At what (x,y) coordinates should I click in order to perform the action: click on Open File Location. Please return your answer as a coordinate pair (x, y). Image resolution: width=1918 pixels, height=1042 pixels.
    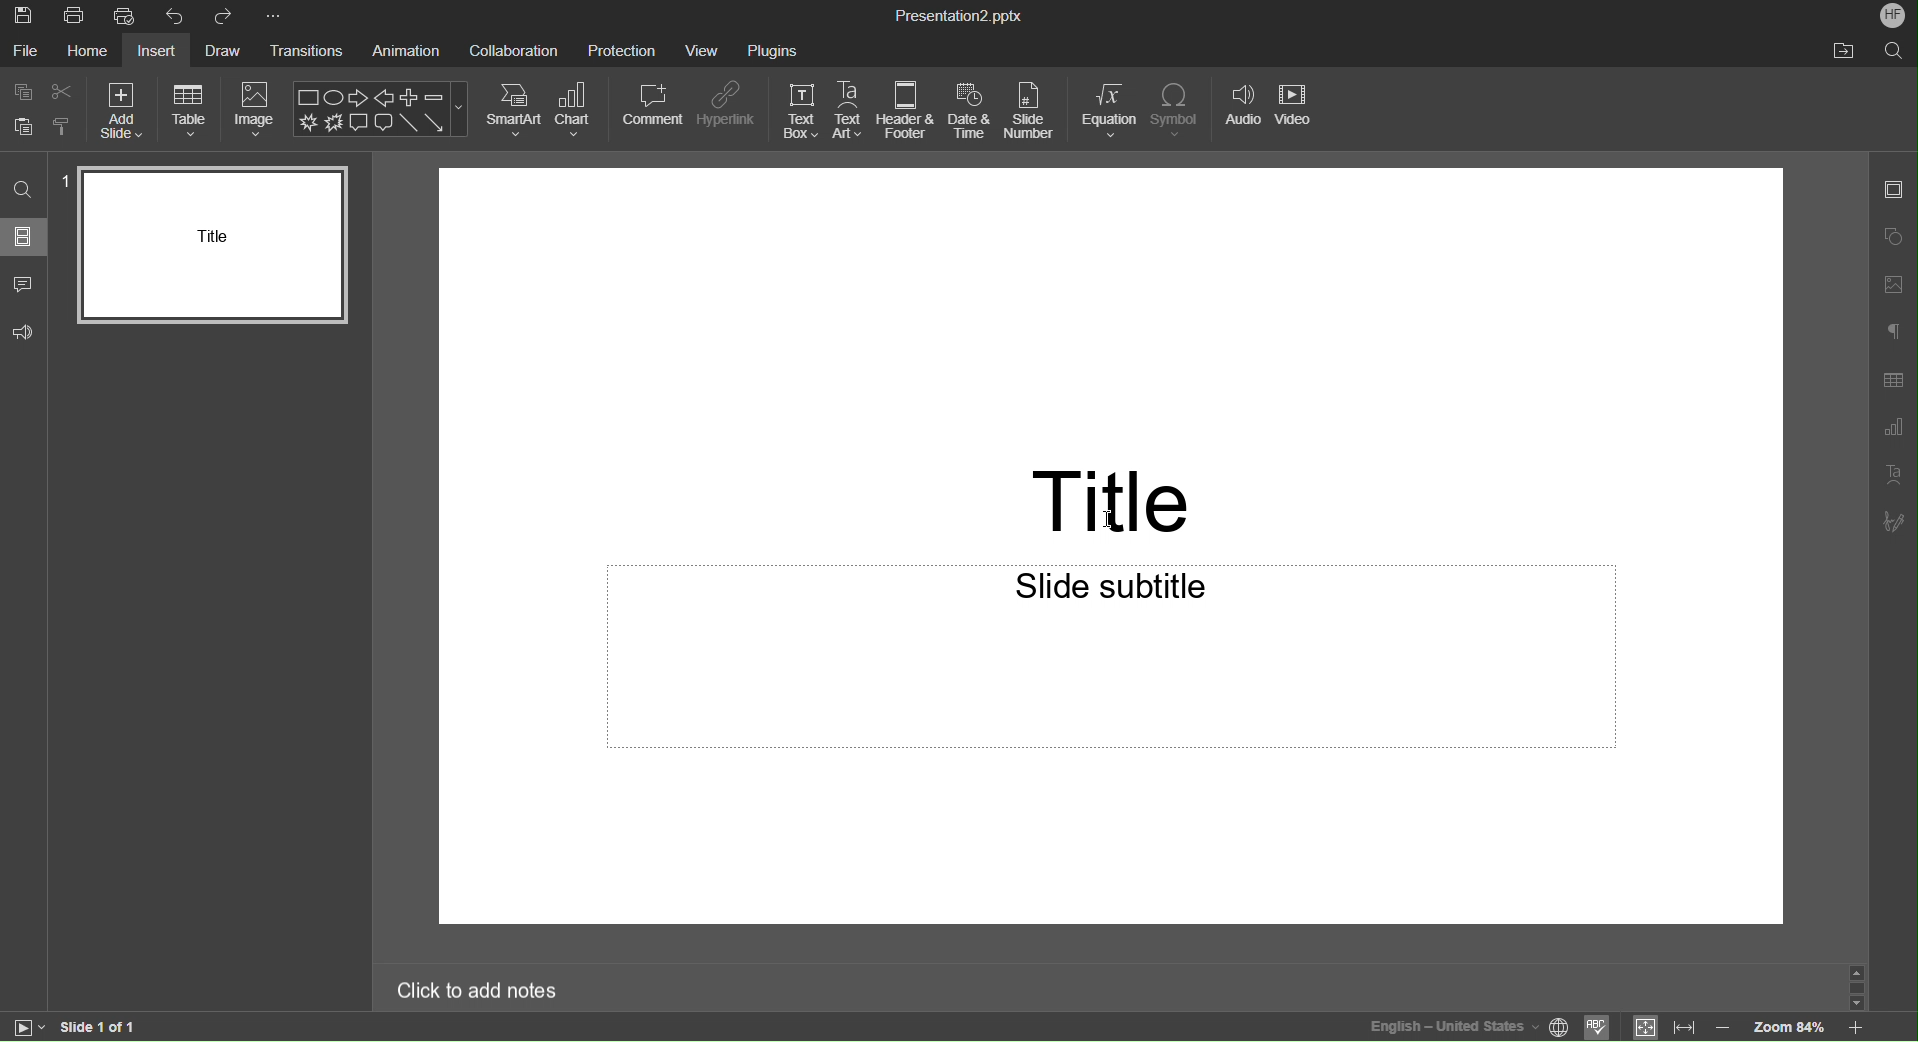
    Looking at the image, I should click on (1841, 53).